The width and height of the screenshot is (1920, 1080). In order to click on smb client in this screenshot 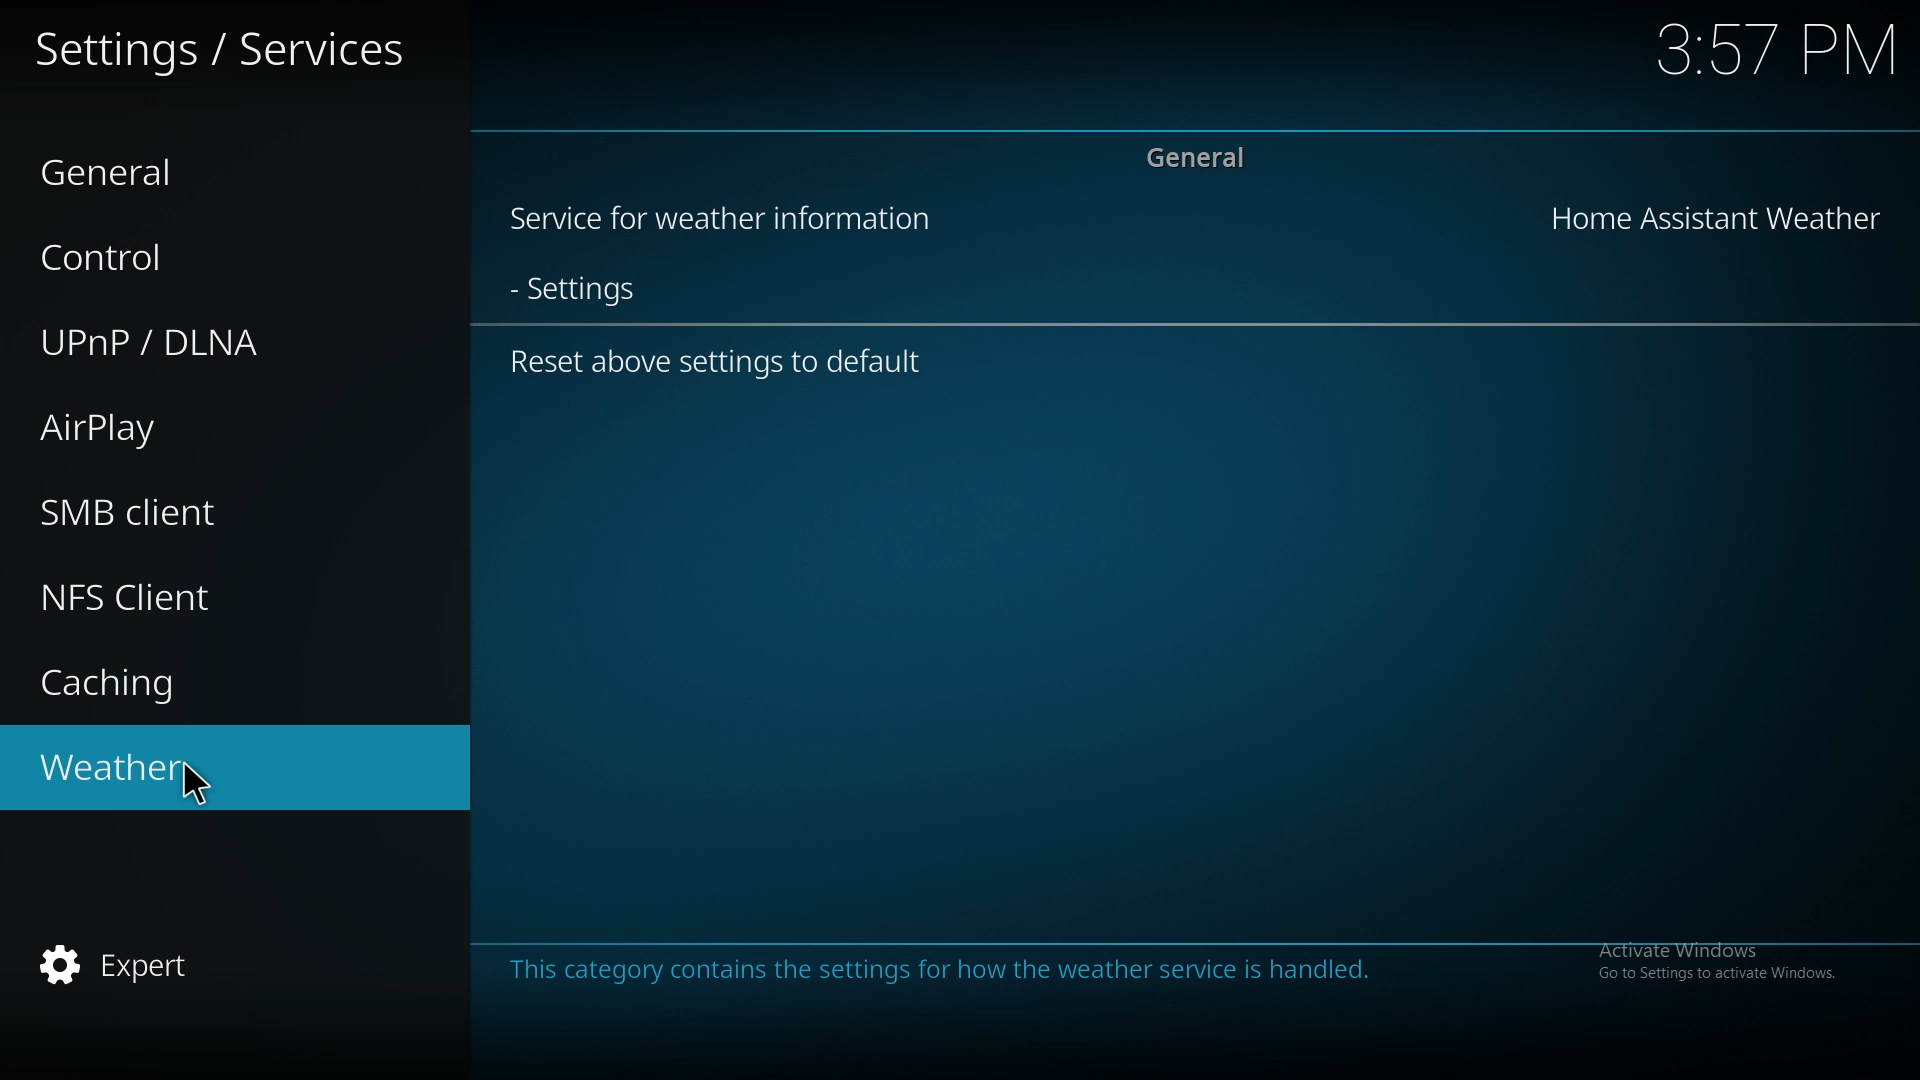, I will do `click(198, 511)`.